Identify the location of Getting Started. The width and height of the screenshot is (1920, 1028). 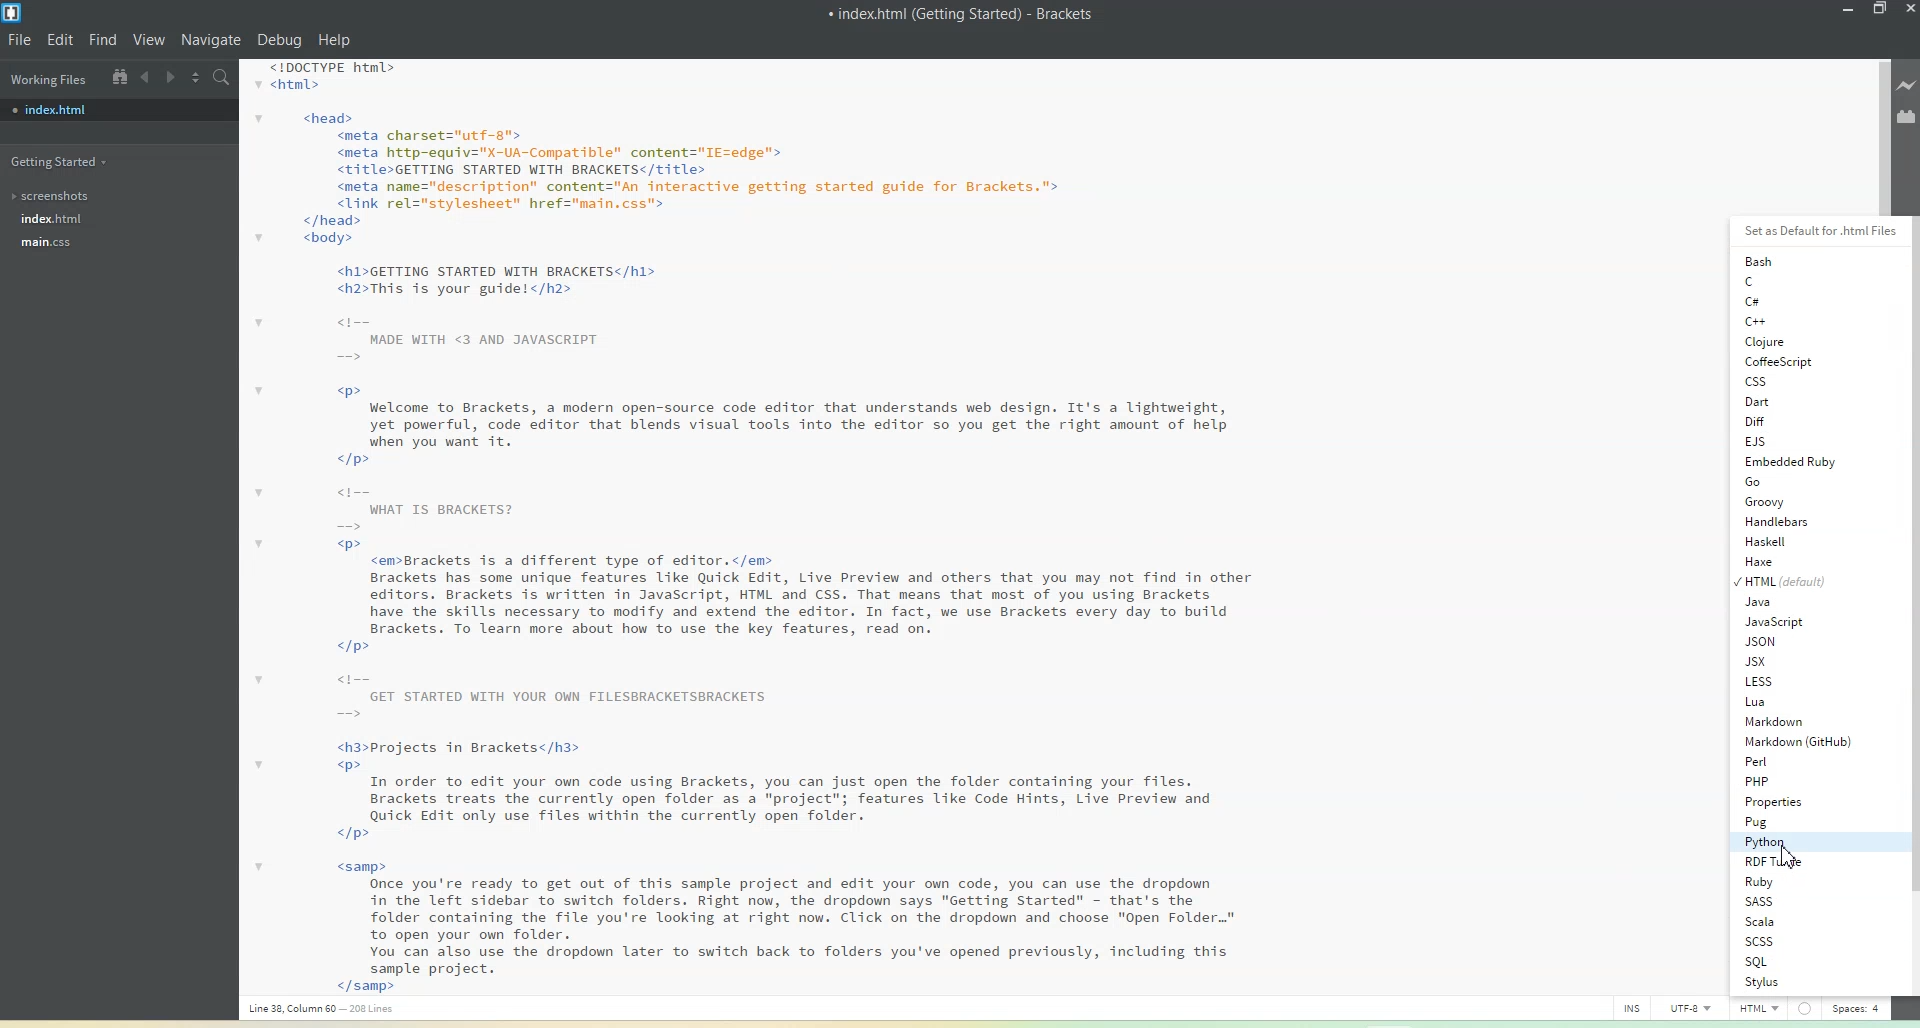
(62, 160).